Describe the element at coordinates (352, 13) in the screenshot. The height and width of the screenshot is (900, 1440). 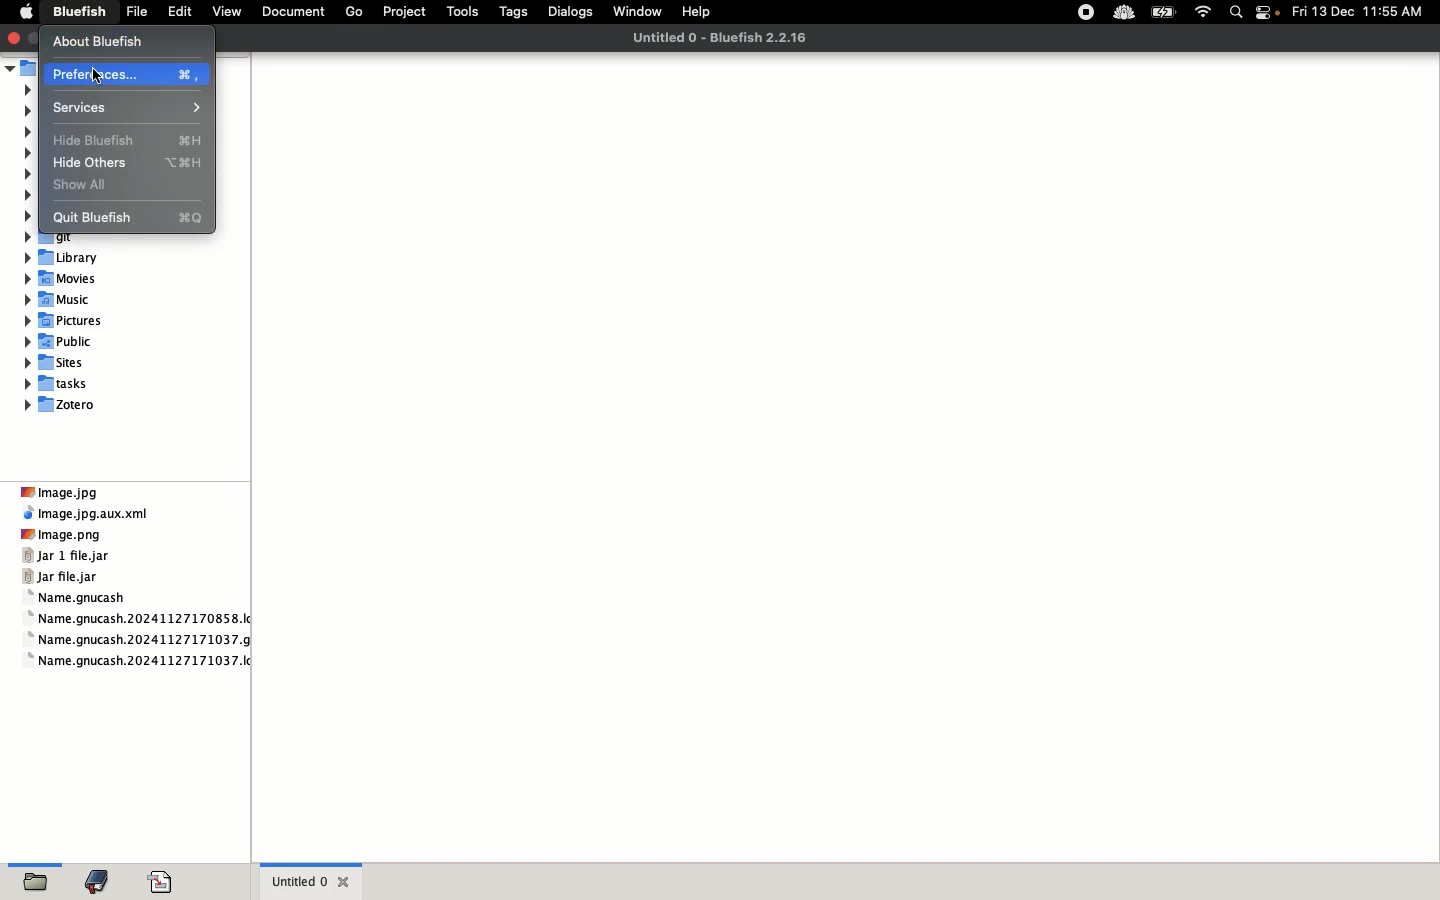
I see `Go` at that location.